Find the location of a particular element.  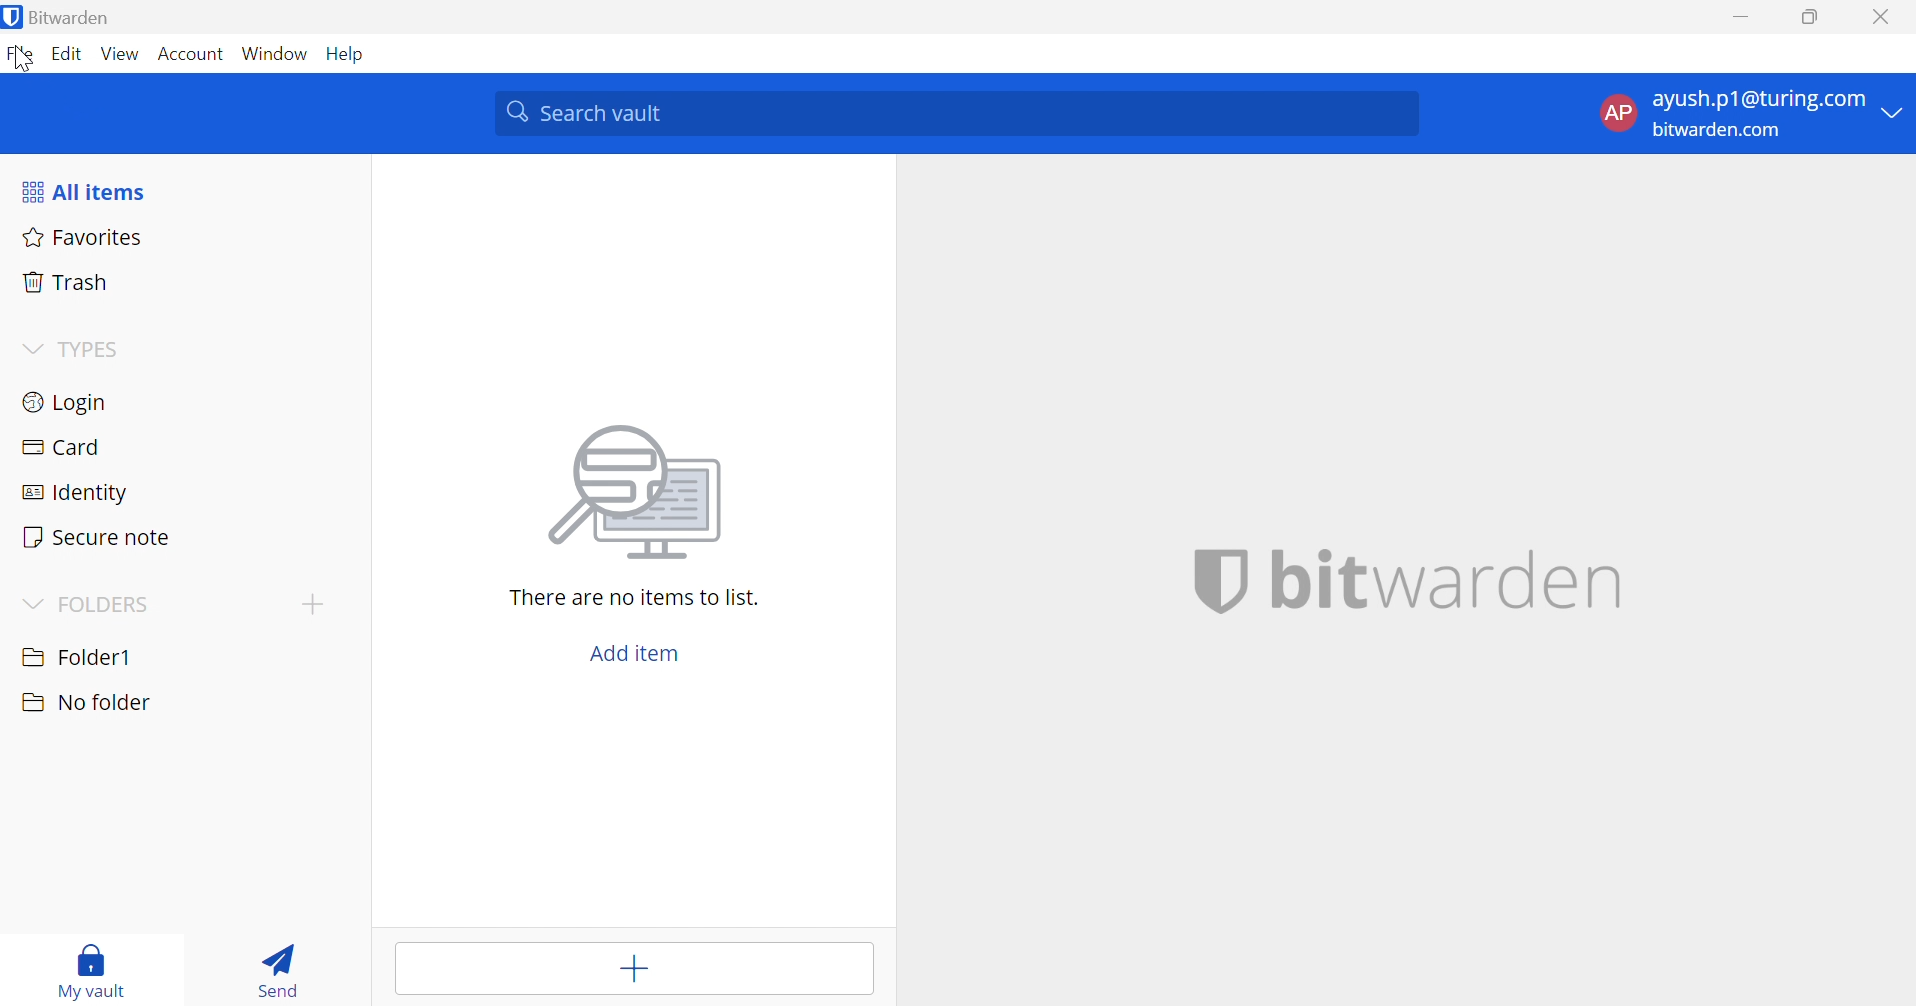

Favorites is located at coordinates (82, 238).